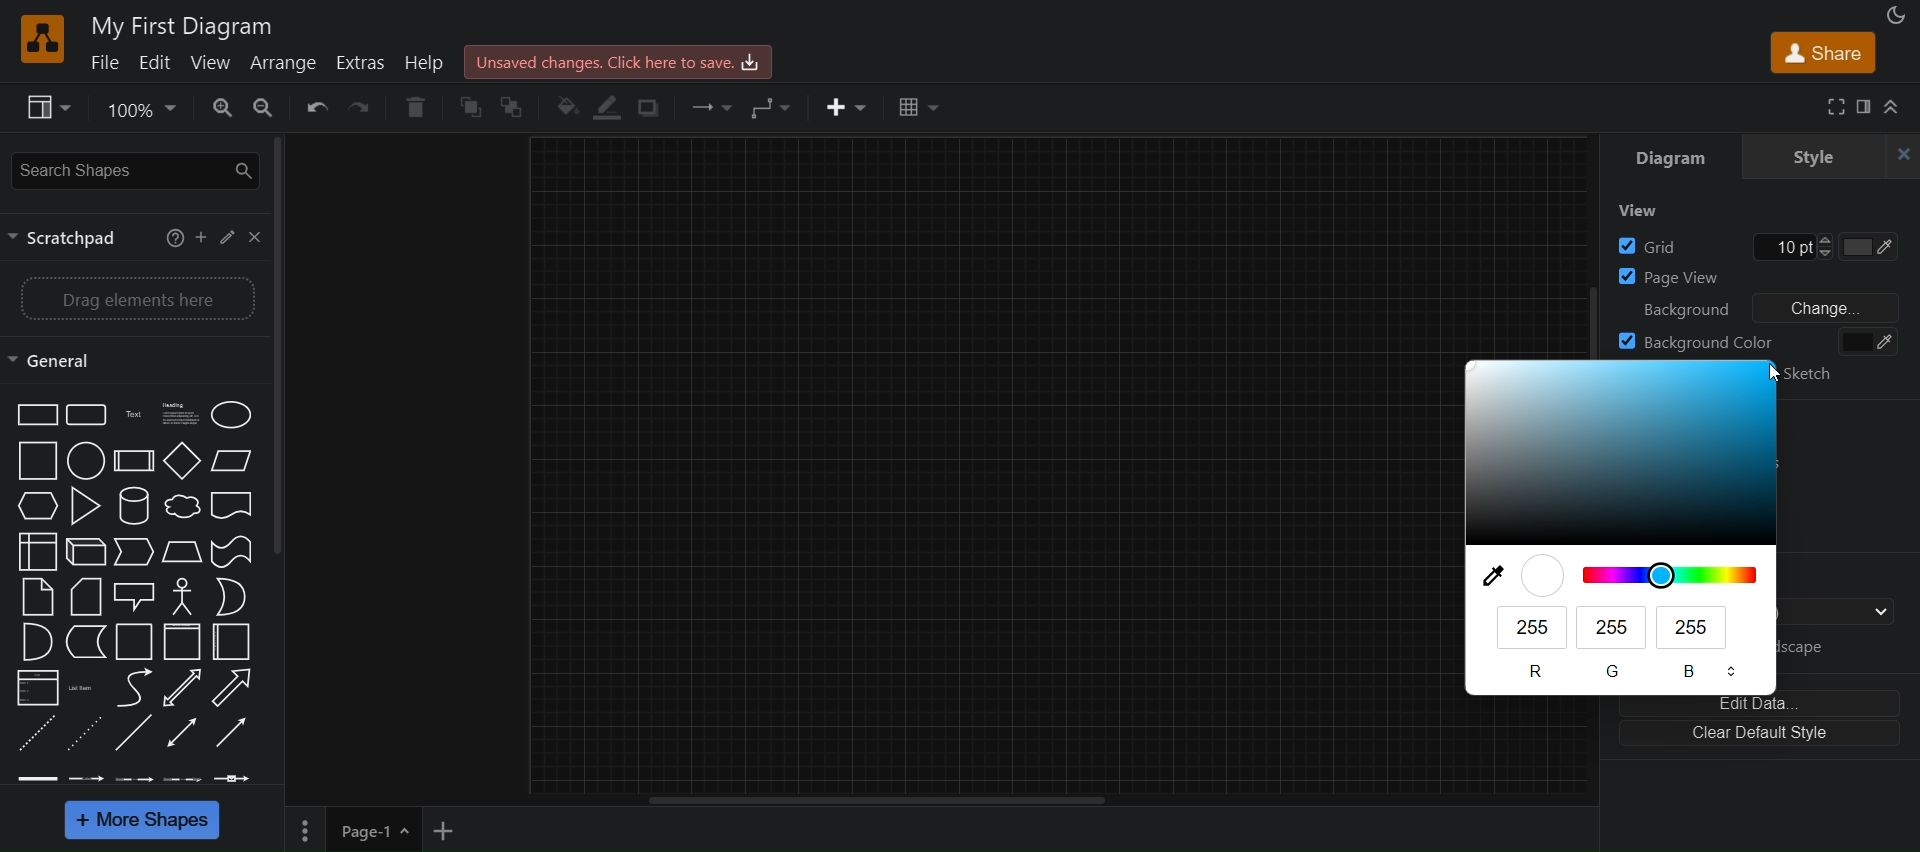 This screenshot has height=852, width=1920. Describe the element at coordinates (203, 240) in the screenshot. I see `add` at that location.